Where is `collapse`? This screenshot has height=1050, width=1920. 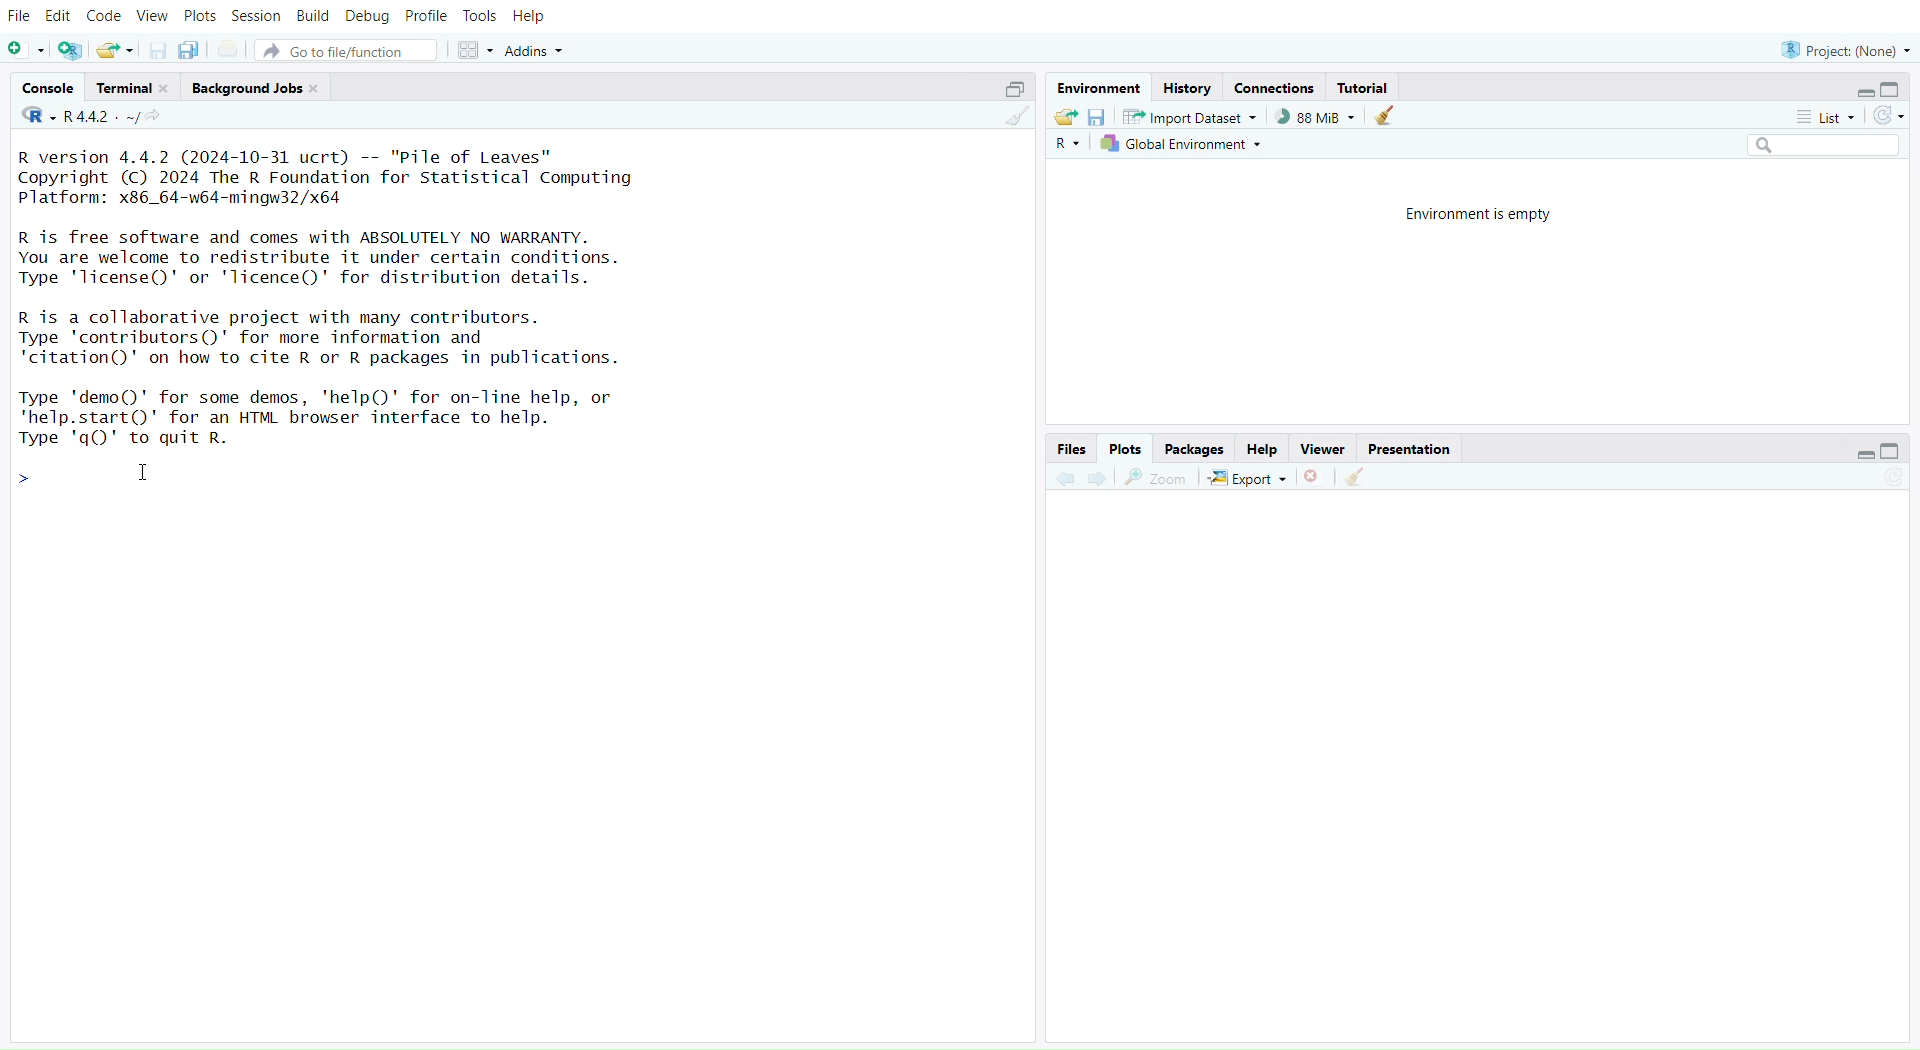 collapse is located at coordinates (1897, 450).